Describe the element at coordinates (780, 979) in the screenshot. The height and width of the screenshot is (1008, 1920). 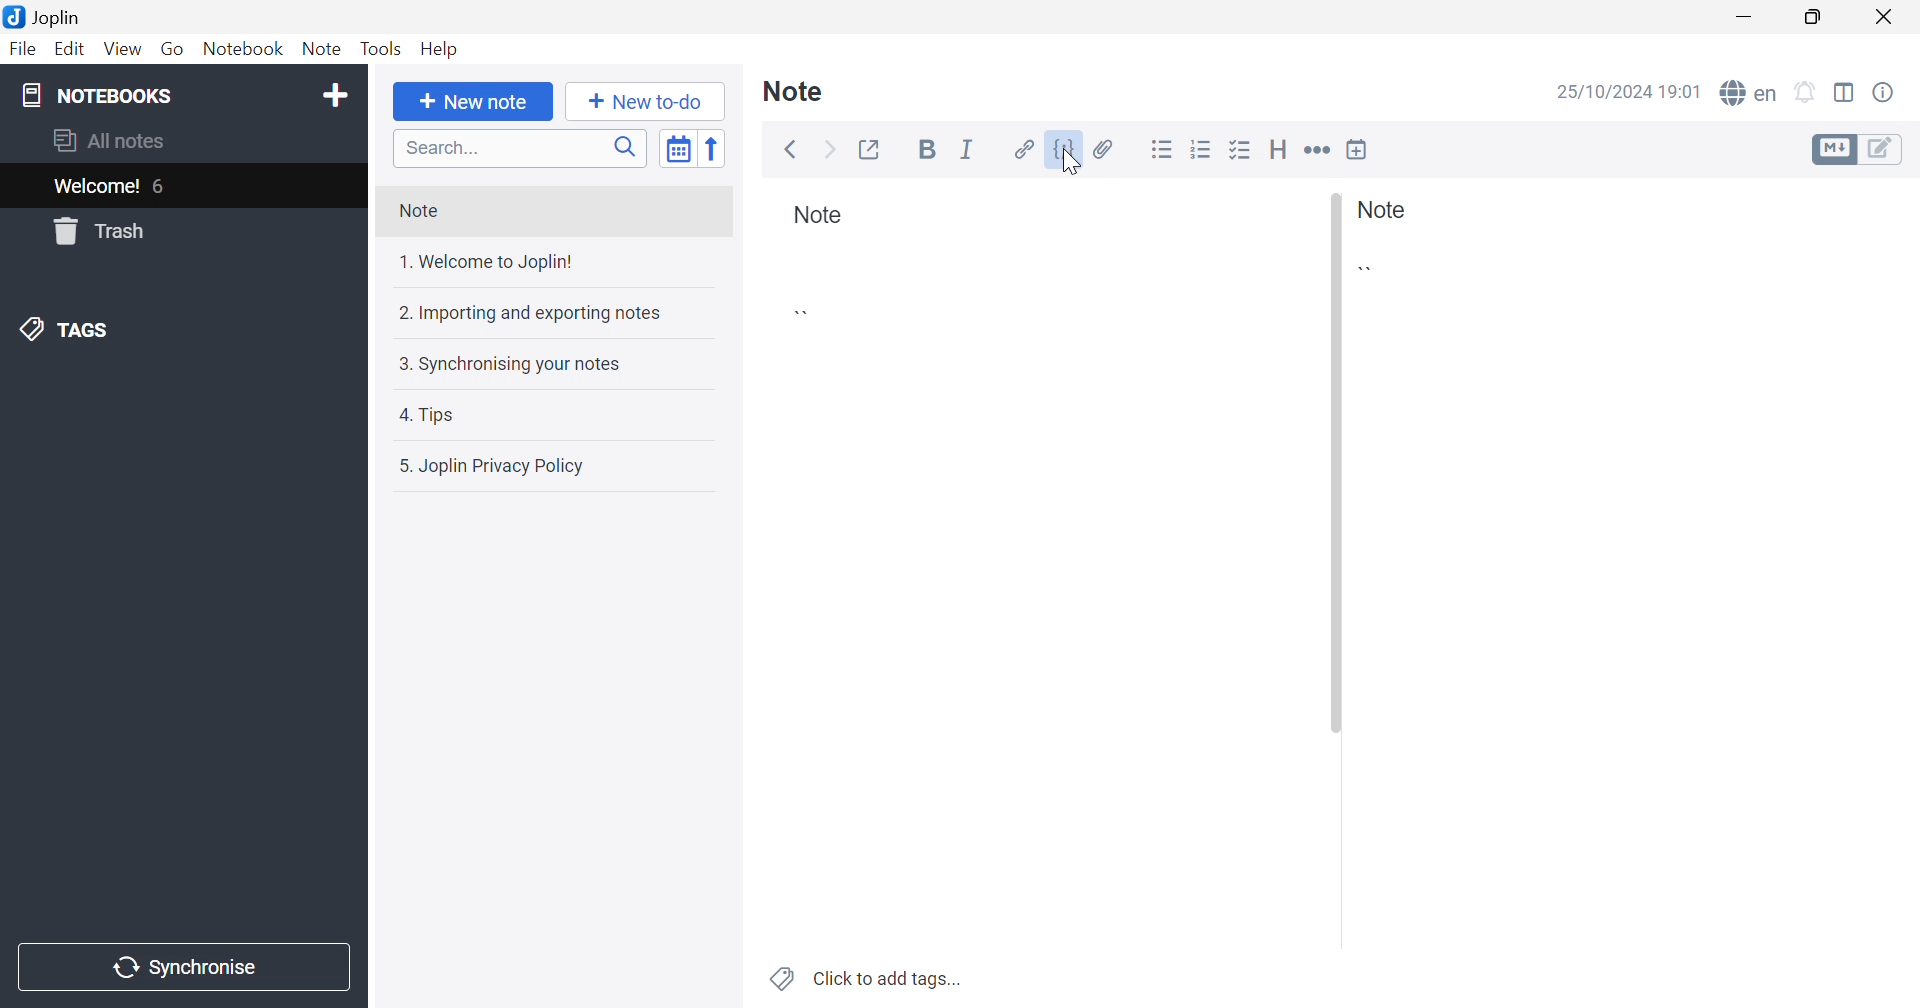
I see `Tags` at that location.